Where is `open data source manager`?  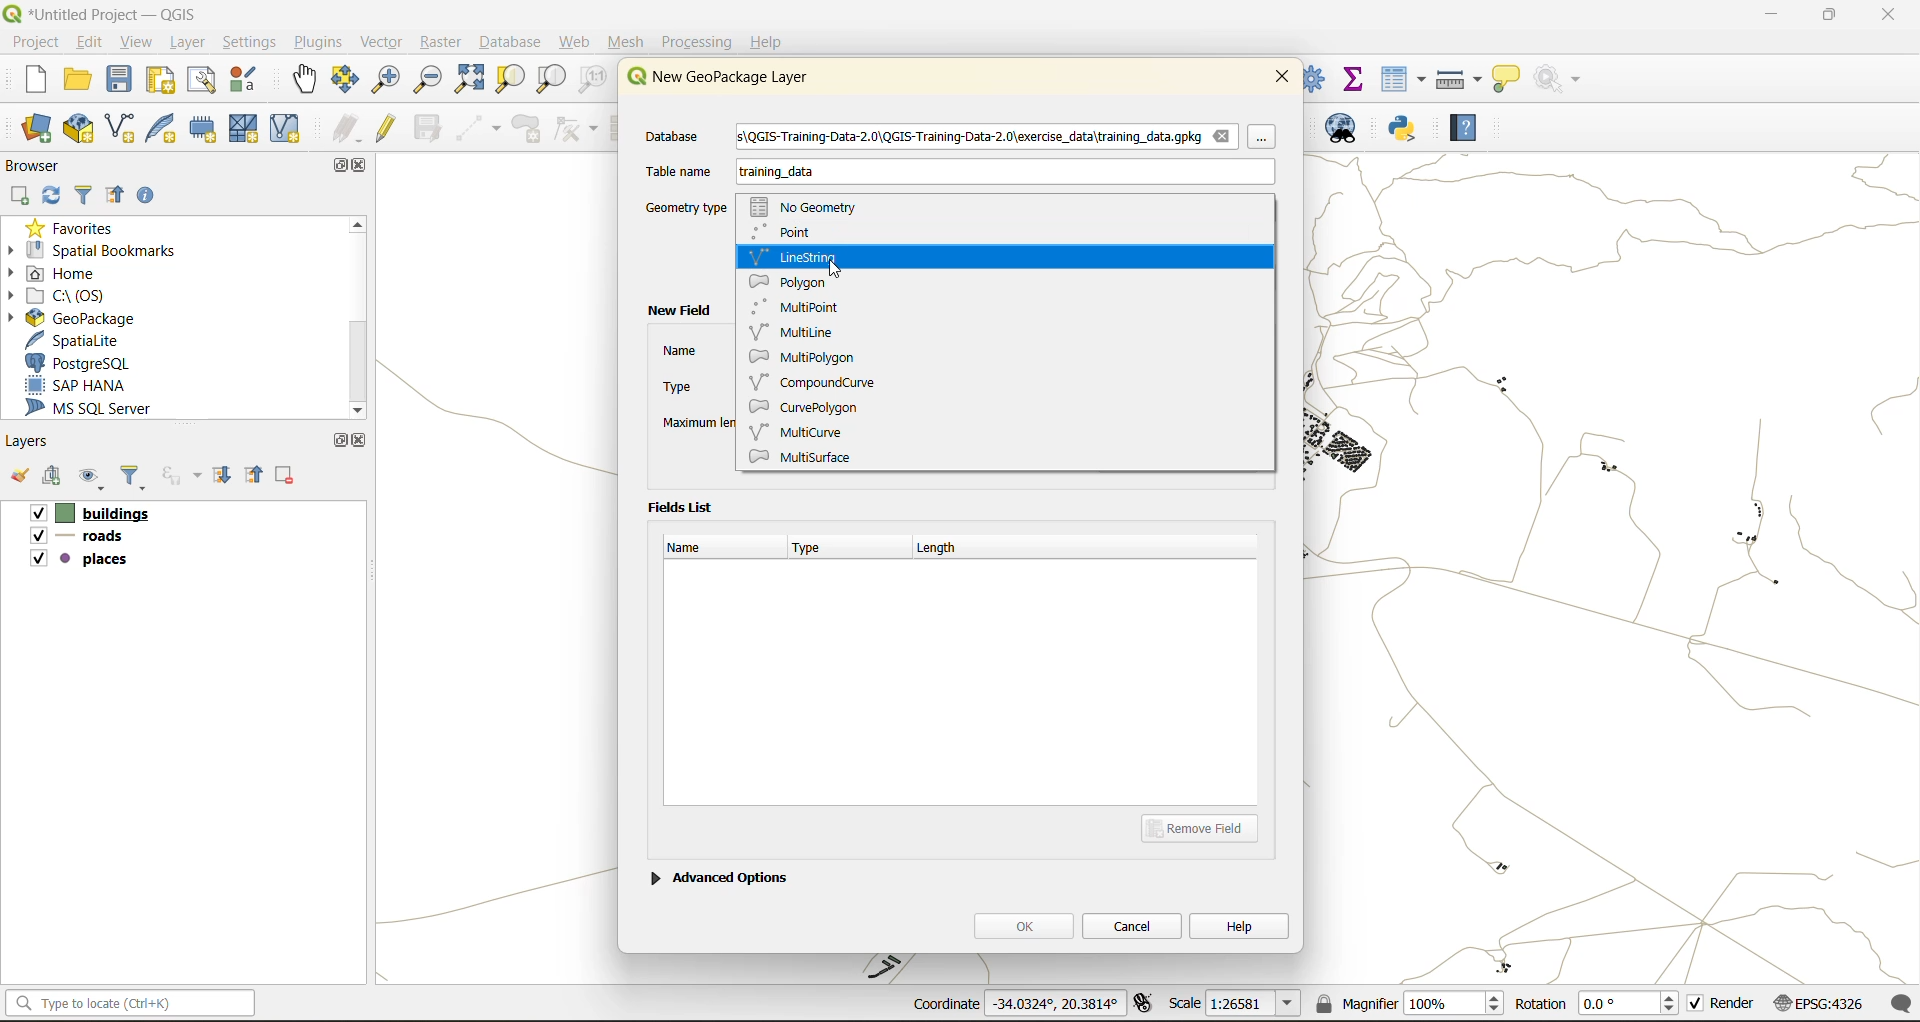
open data source manager is located at coordinates (37, 129).